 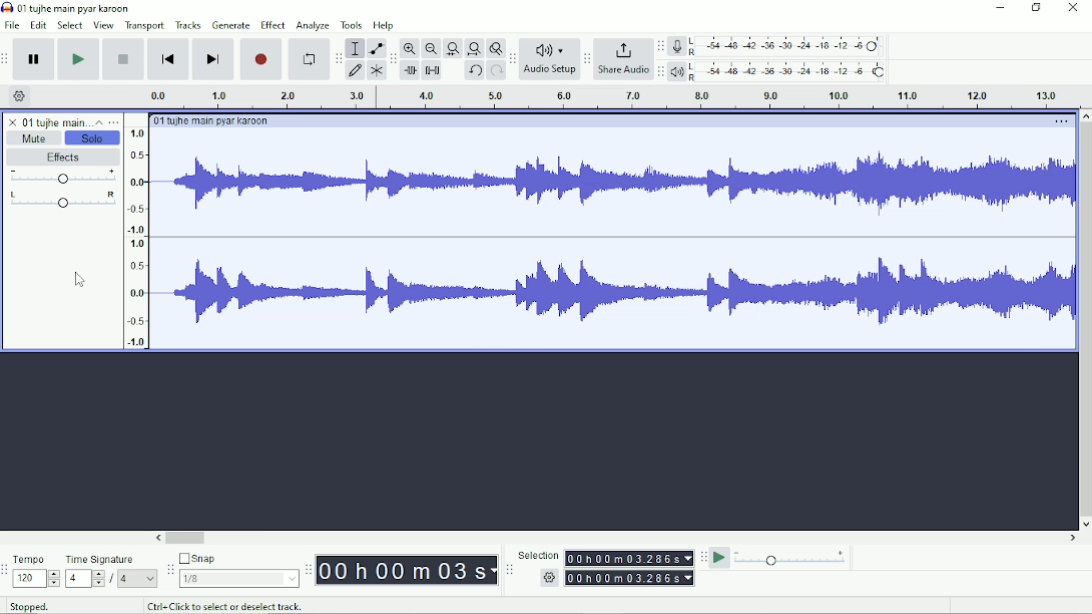 What do you see at coordinates (1074, 8) in the screenshot?
I see `Close` at bounding box center [1074, 8].